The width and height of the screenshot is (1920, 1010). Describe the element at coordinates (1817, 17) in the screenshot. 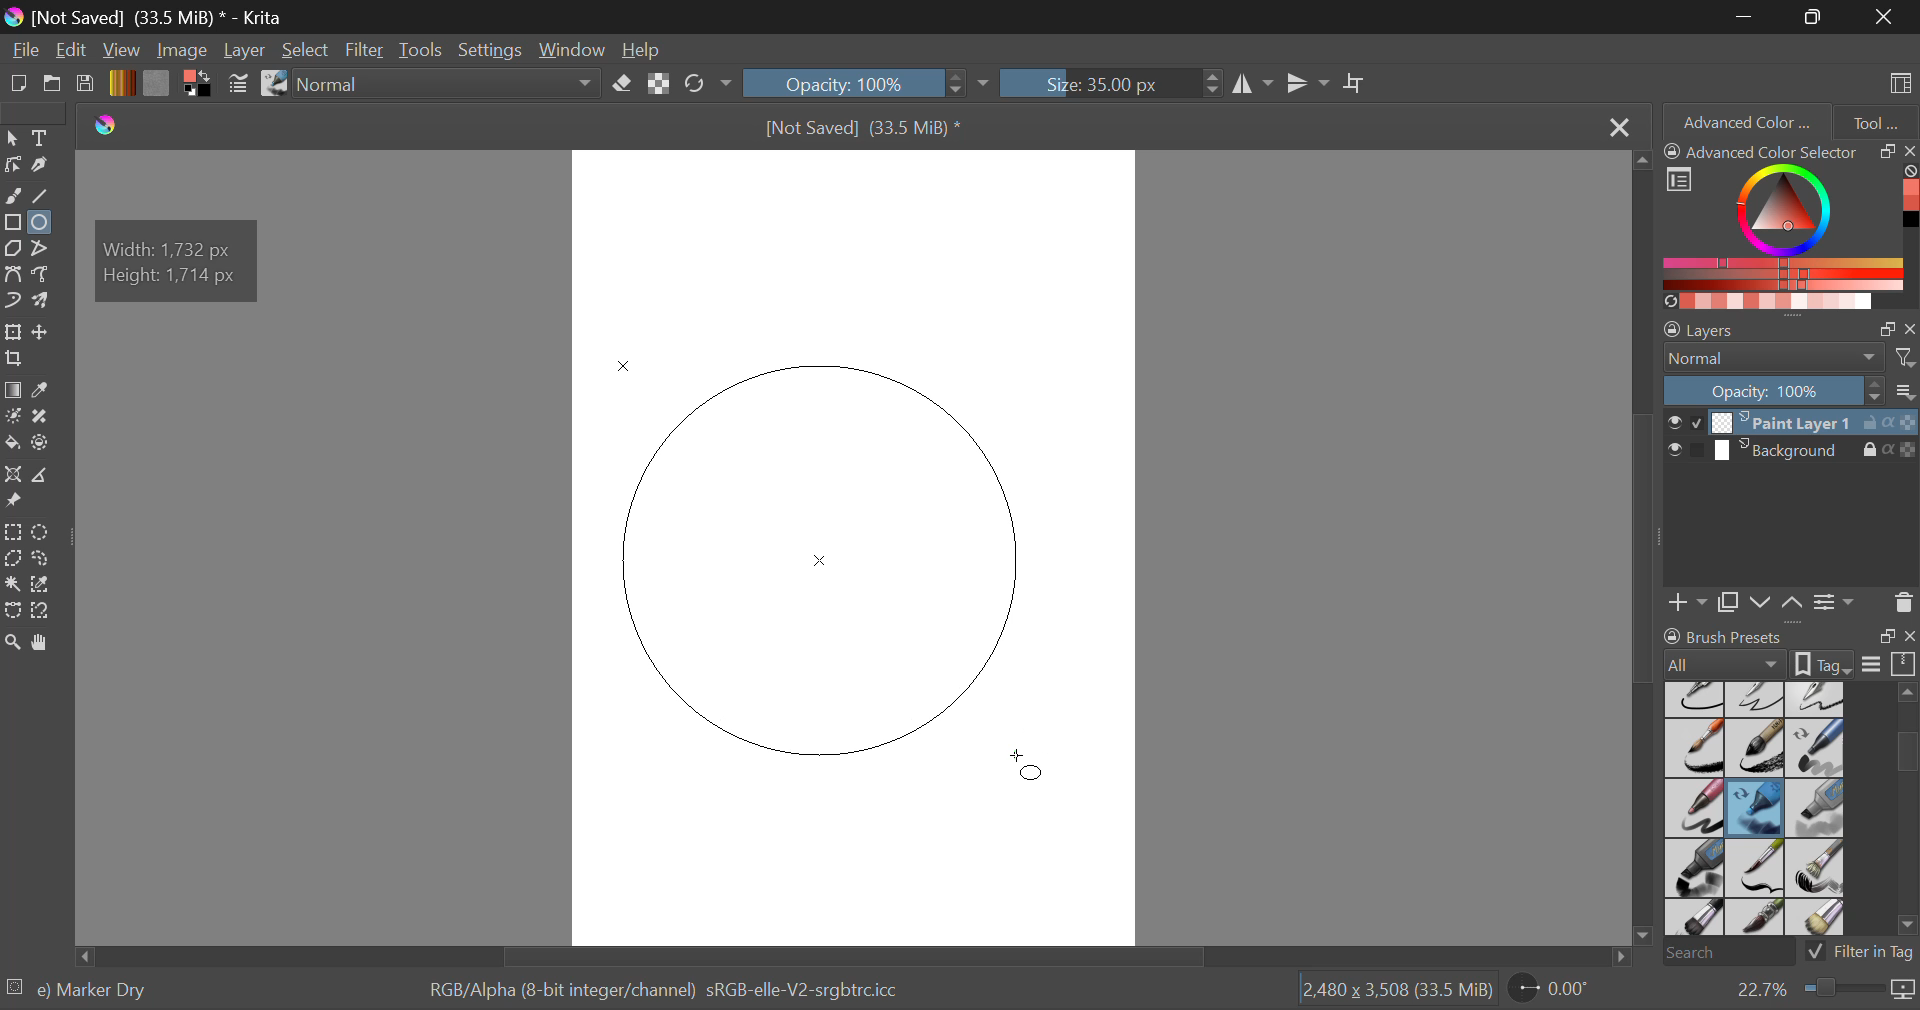

I see `Minimize` at that location.